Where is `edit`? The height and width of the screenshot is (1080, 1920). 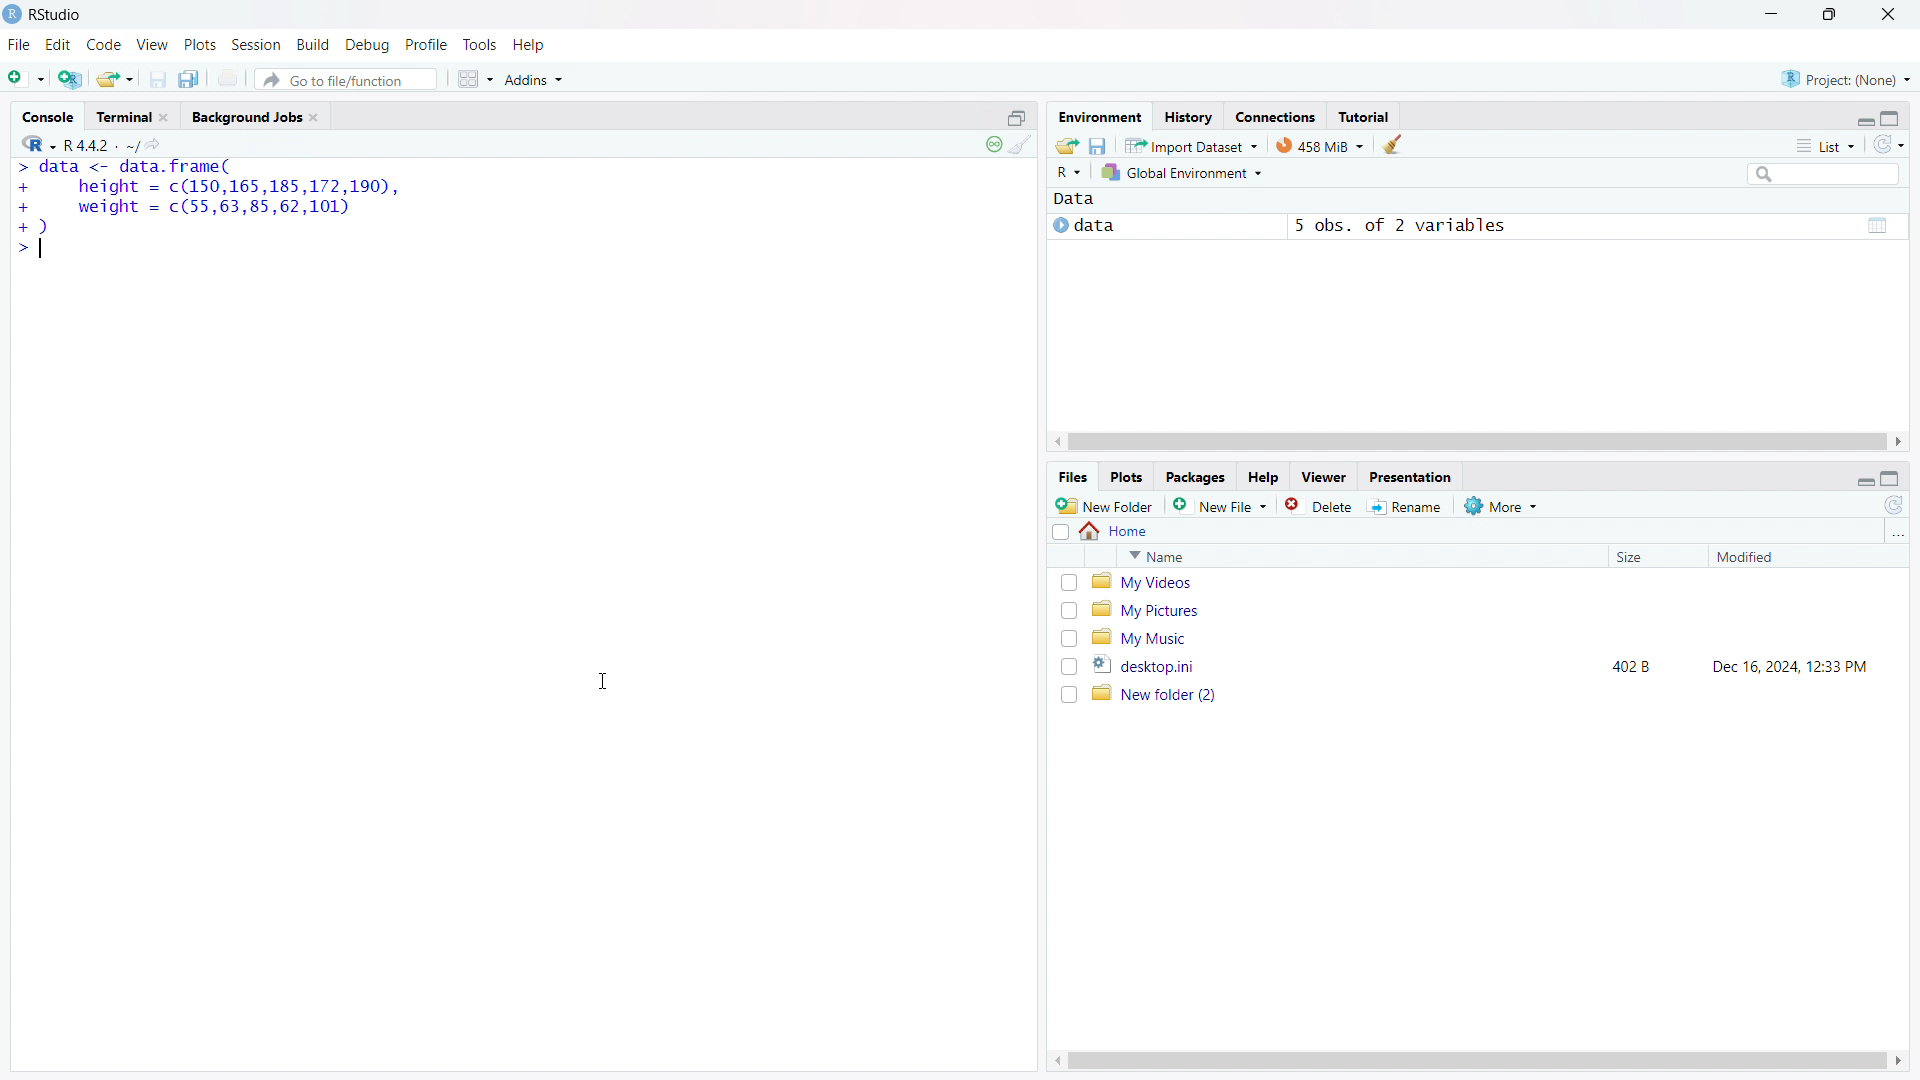 edit is located at coordinates (59, 45).